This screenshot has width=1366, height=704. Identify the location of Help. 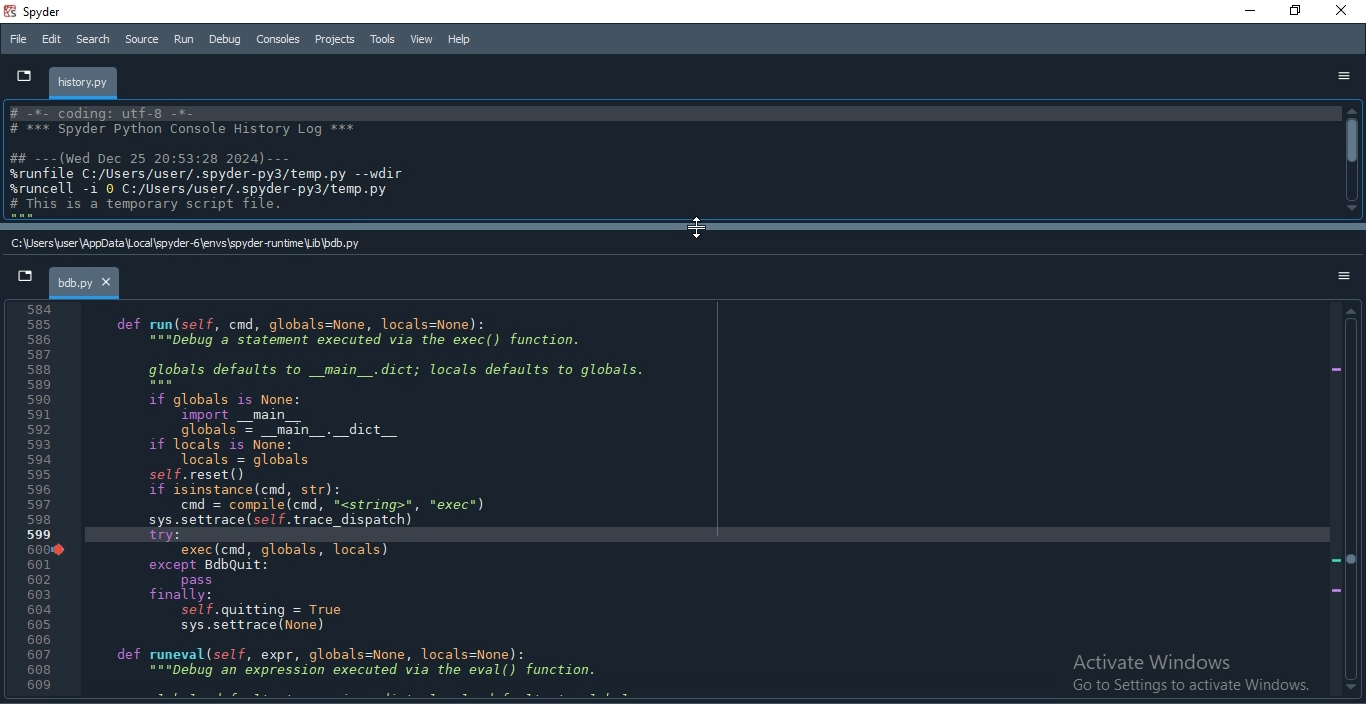
(458, 38).